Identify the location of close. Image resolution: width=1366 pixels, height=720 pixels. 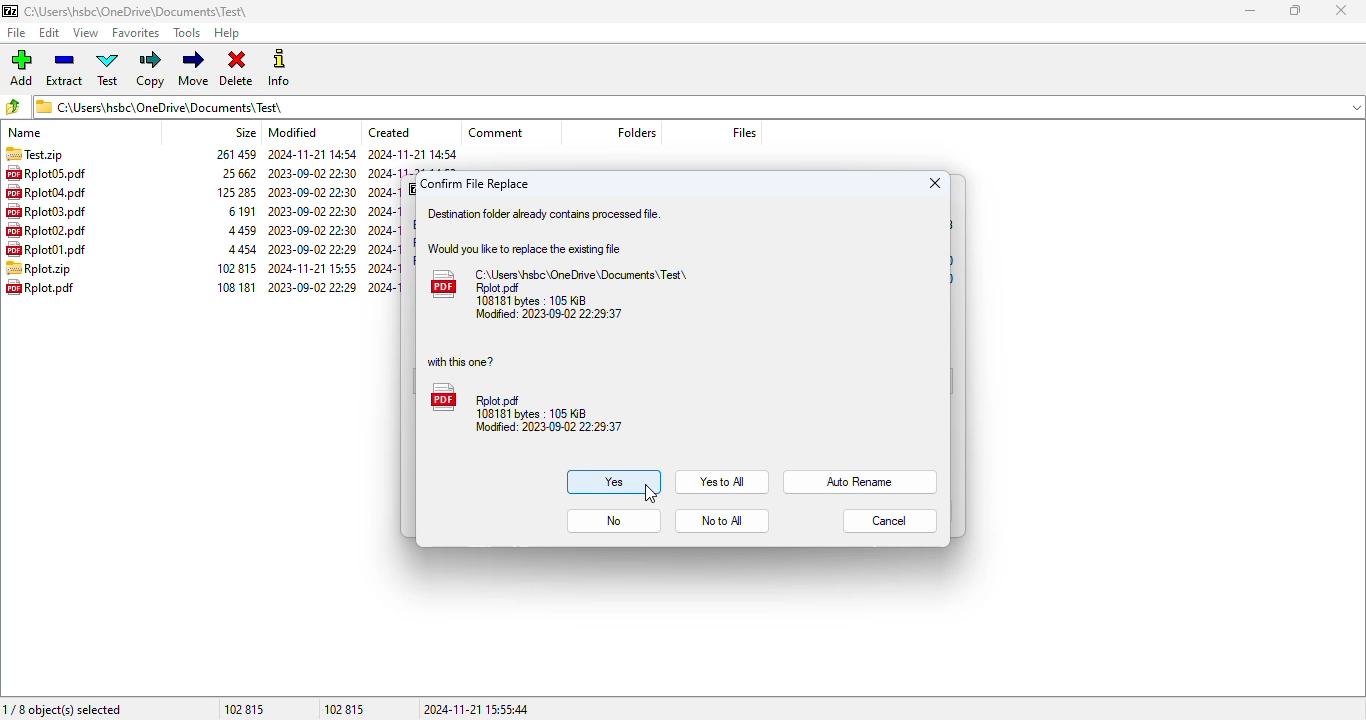
(1343, 10).